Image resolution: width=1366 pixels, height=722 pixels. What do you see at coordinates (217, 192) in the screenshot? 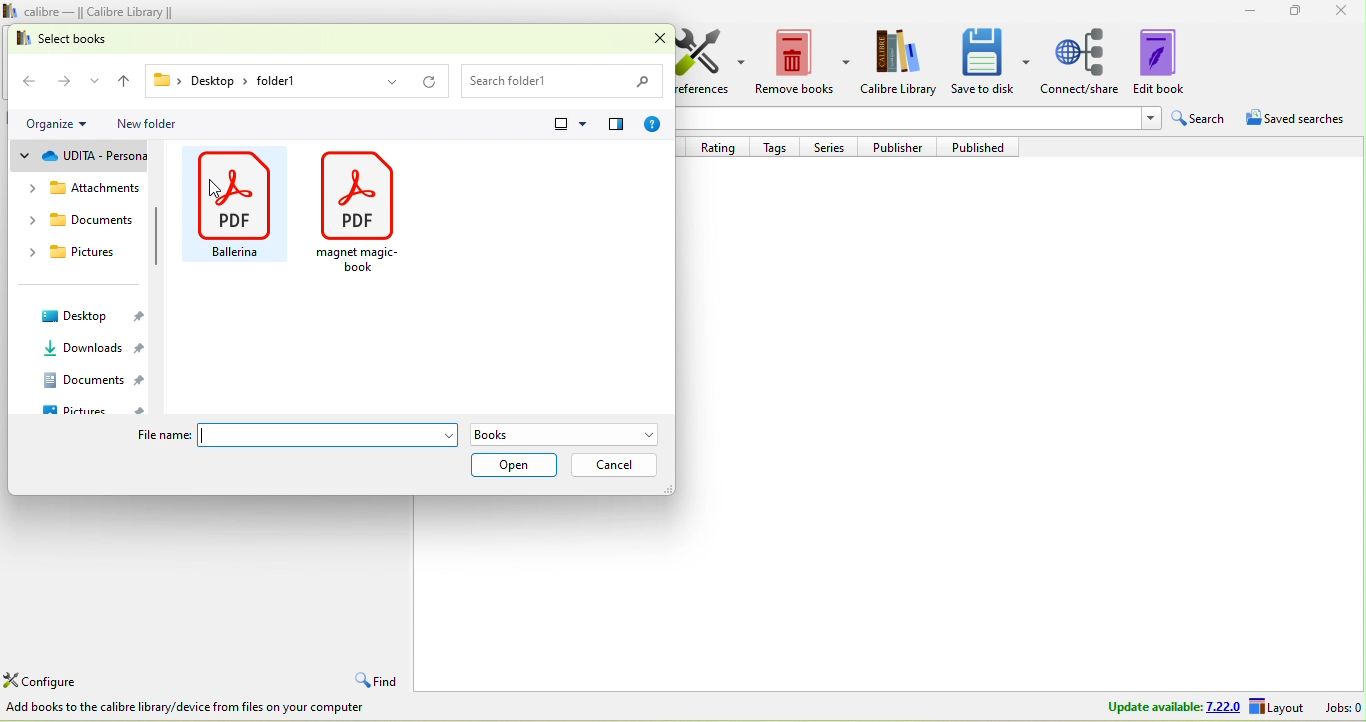
I see `cursor movement` at bounding box center [217, 192].